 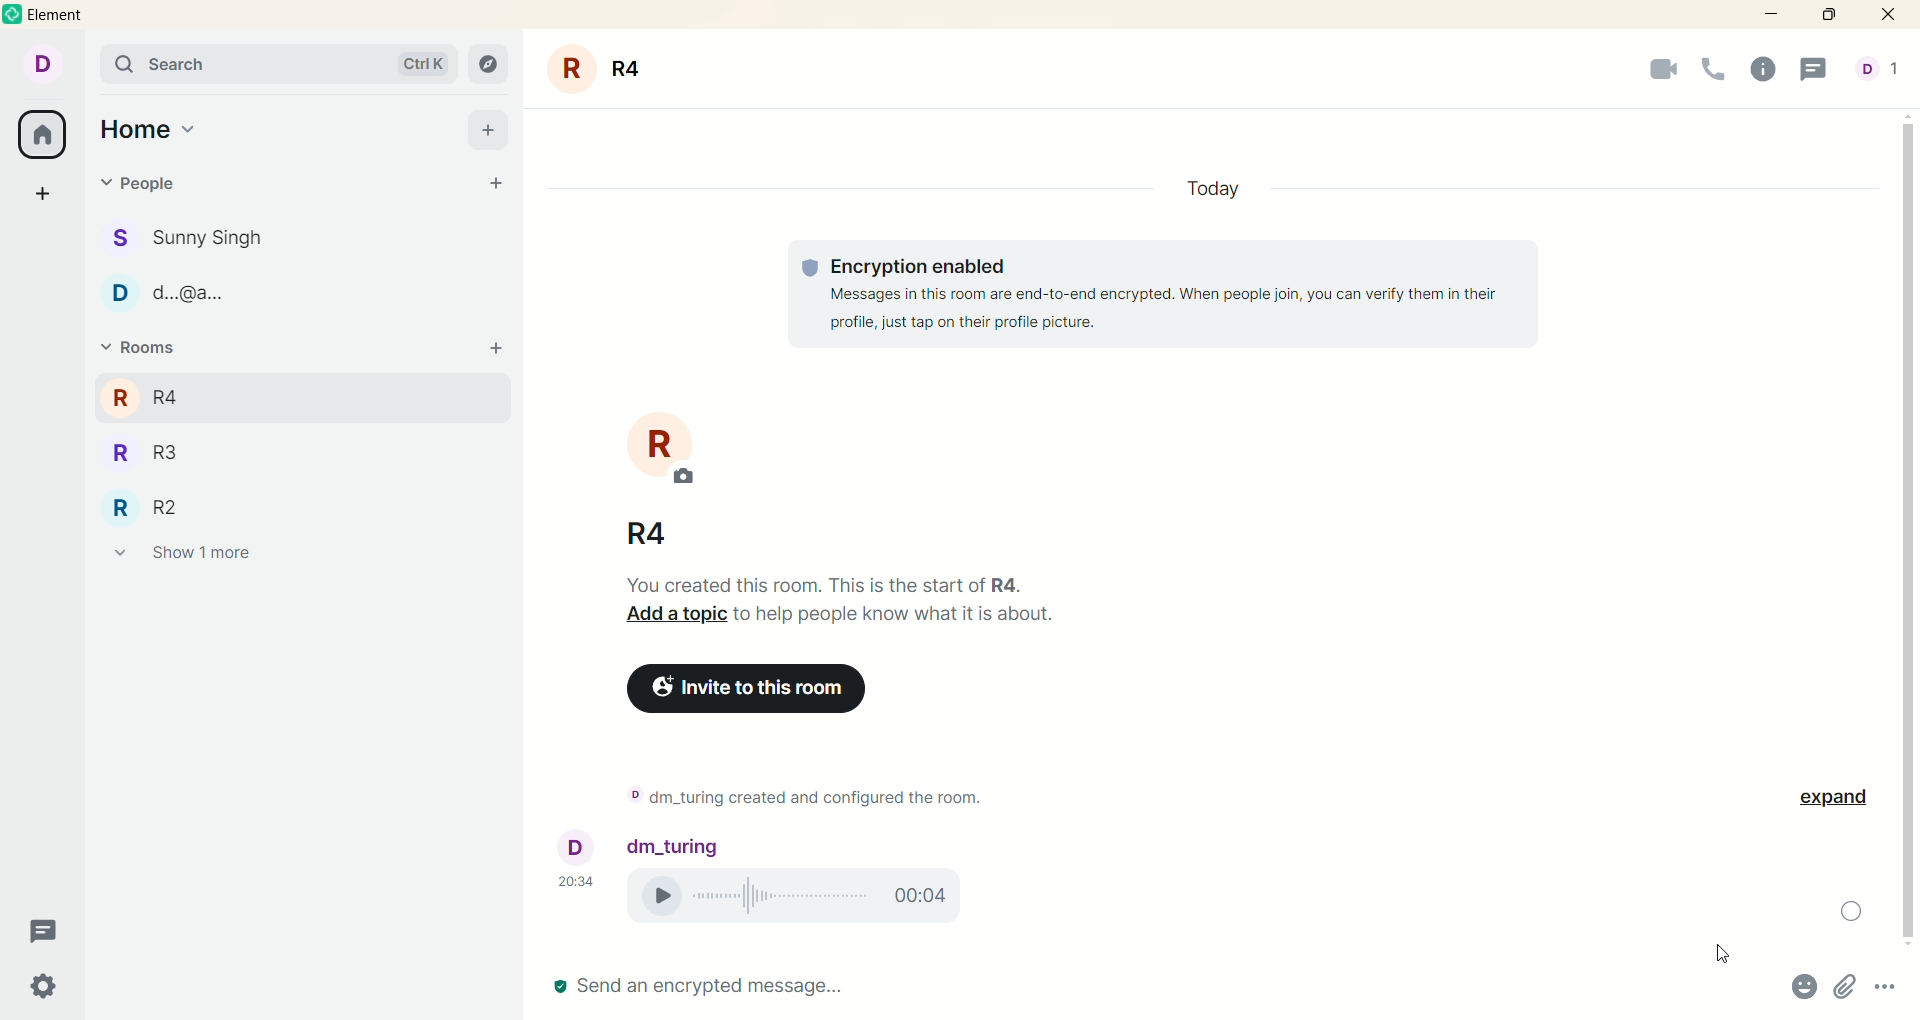 I want to click on R4, so click(x=173, y=394).